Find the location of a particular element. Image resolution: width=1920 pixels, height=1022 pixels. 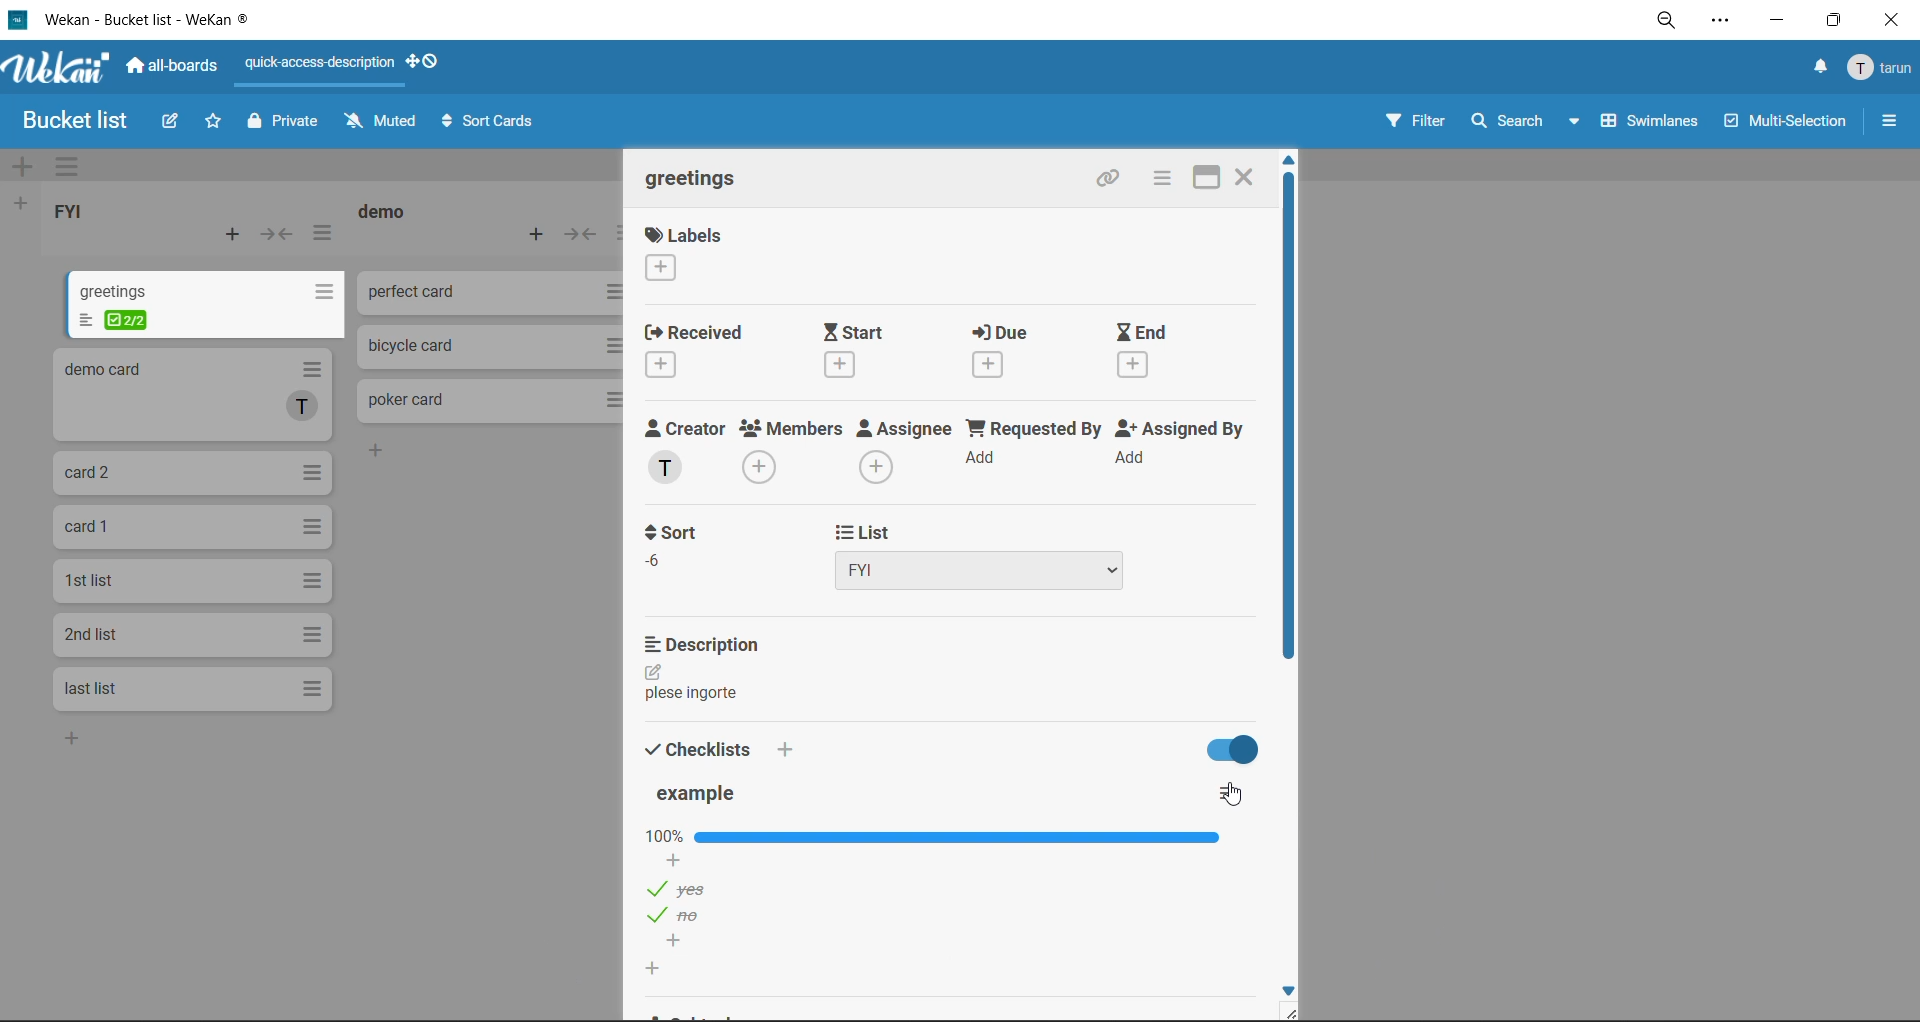

search is located at coordinates (1527, 122).